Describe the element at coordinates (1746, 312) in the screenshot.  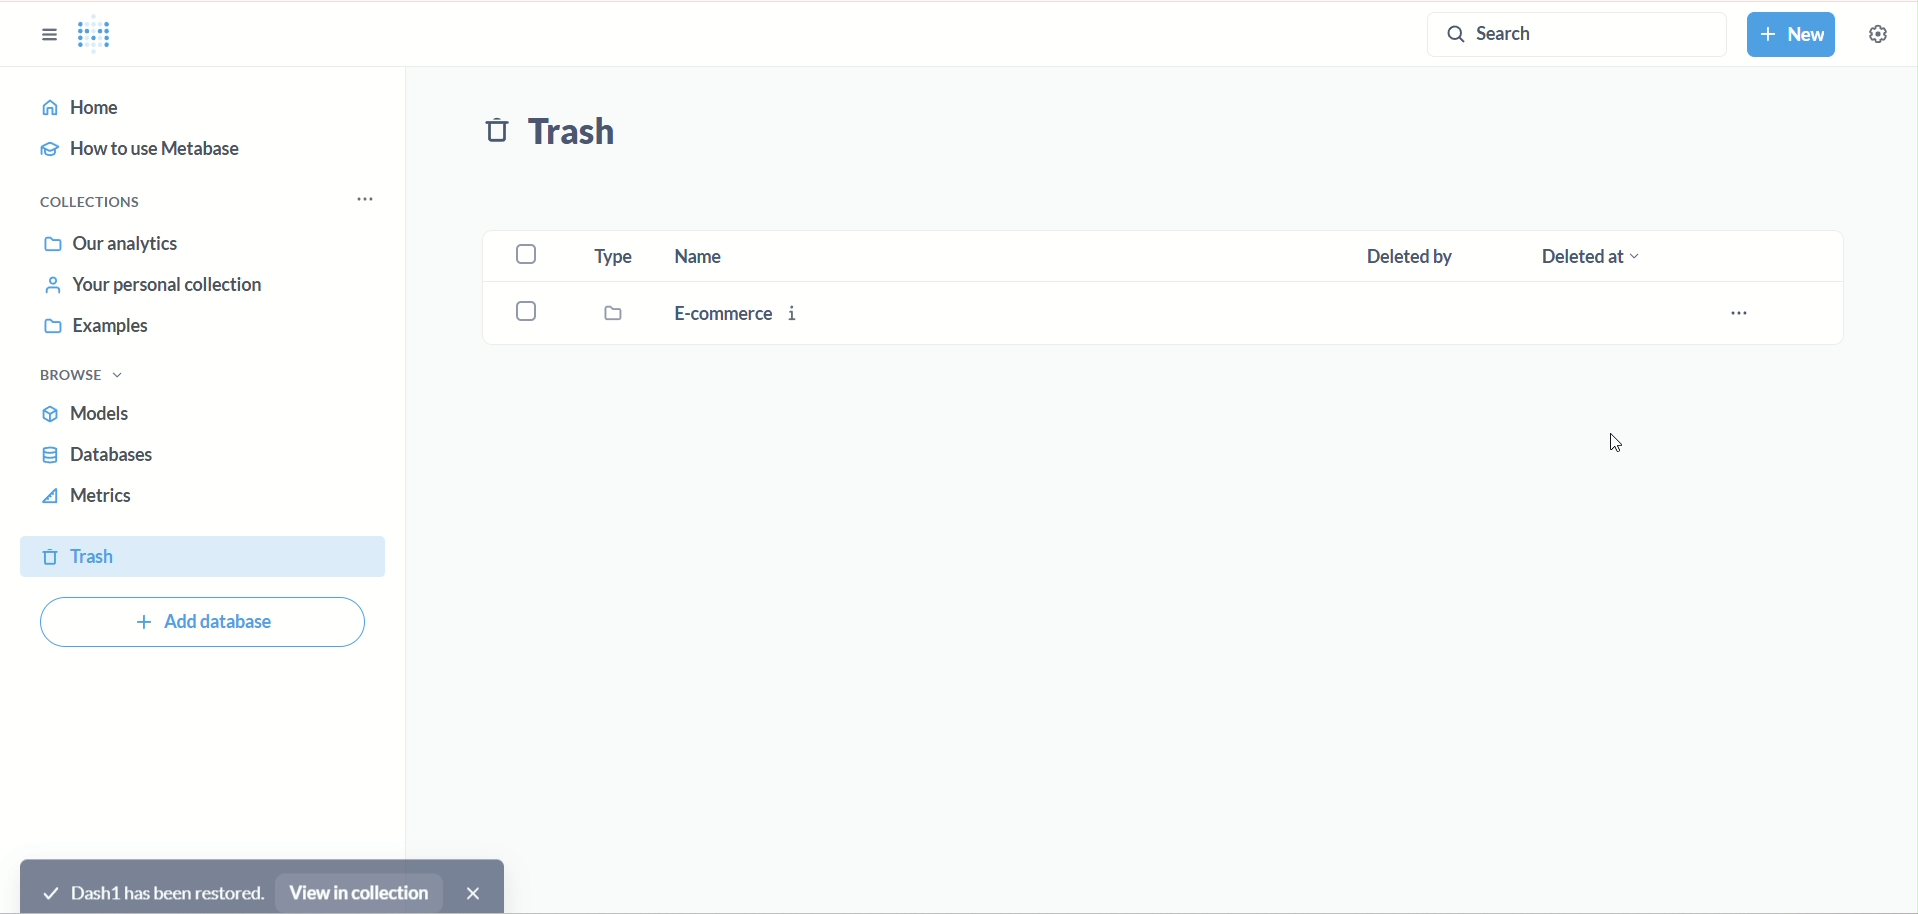
I see `e-commerce i options ` at that location.